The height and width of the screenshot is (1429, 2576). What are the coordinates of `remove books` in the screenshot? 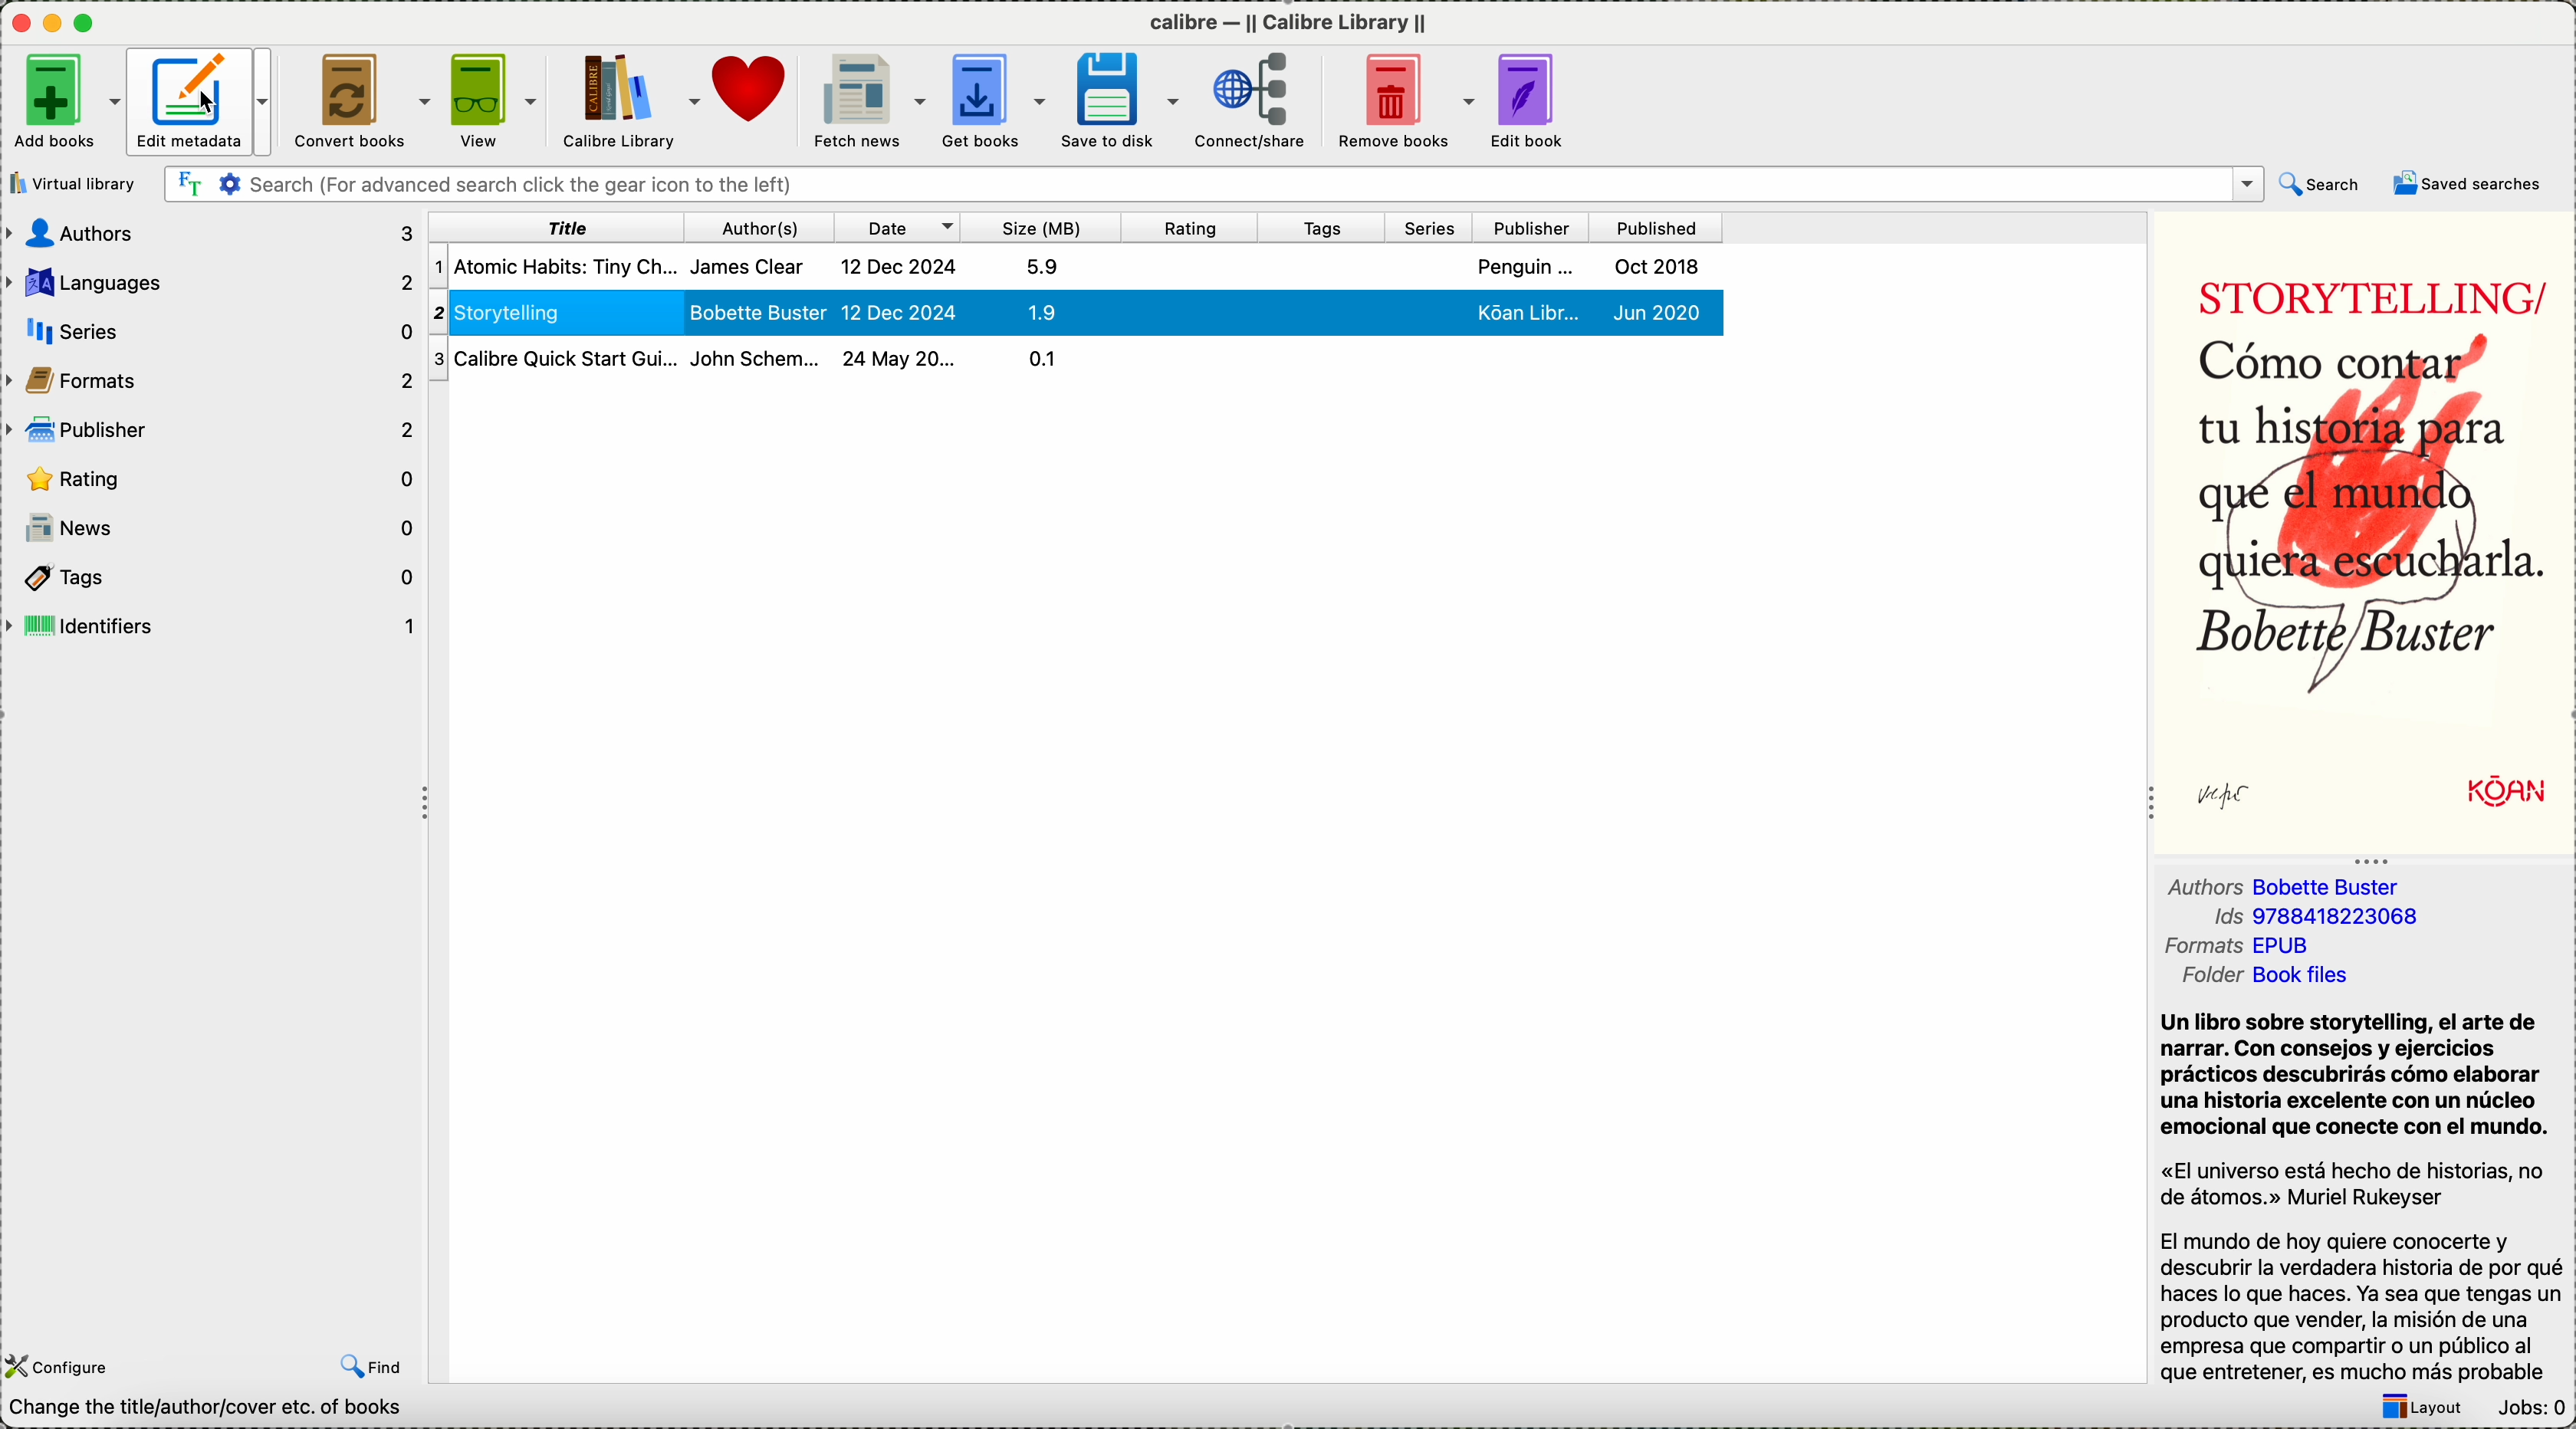 It's located at (1407, 101).